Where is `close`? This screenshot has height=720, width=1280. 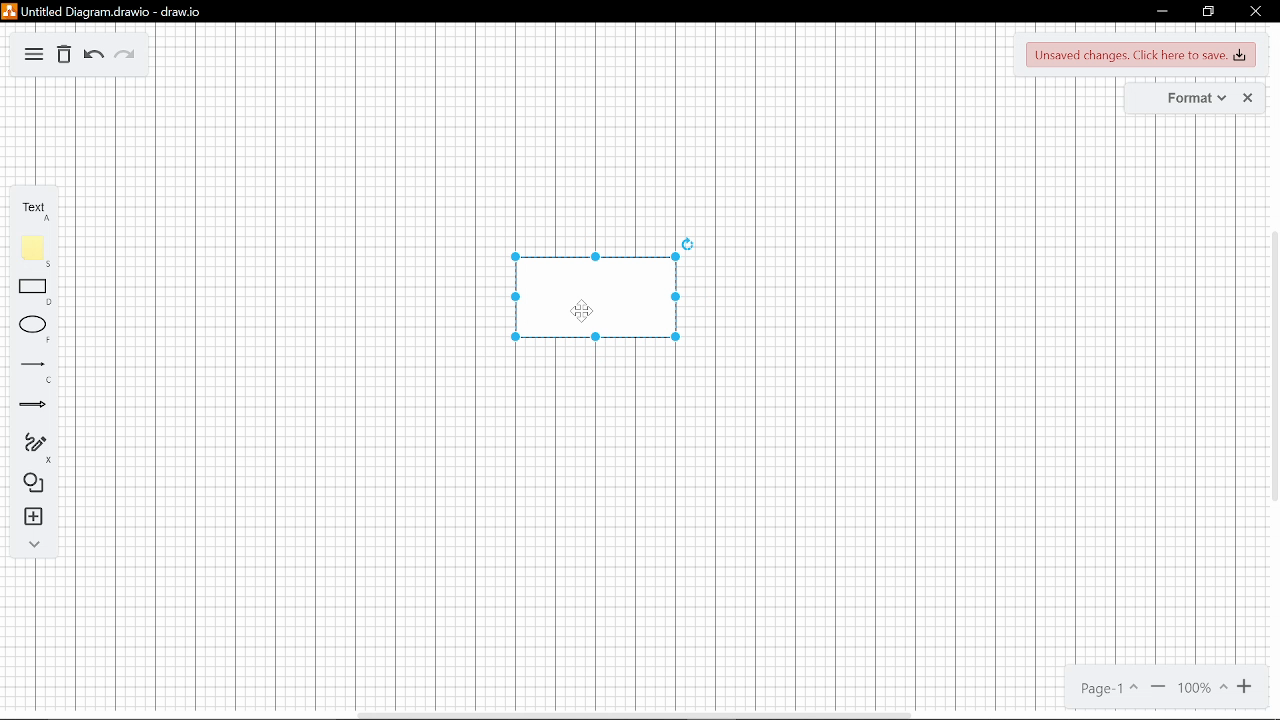
close is located at coordinates (1255, 11).